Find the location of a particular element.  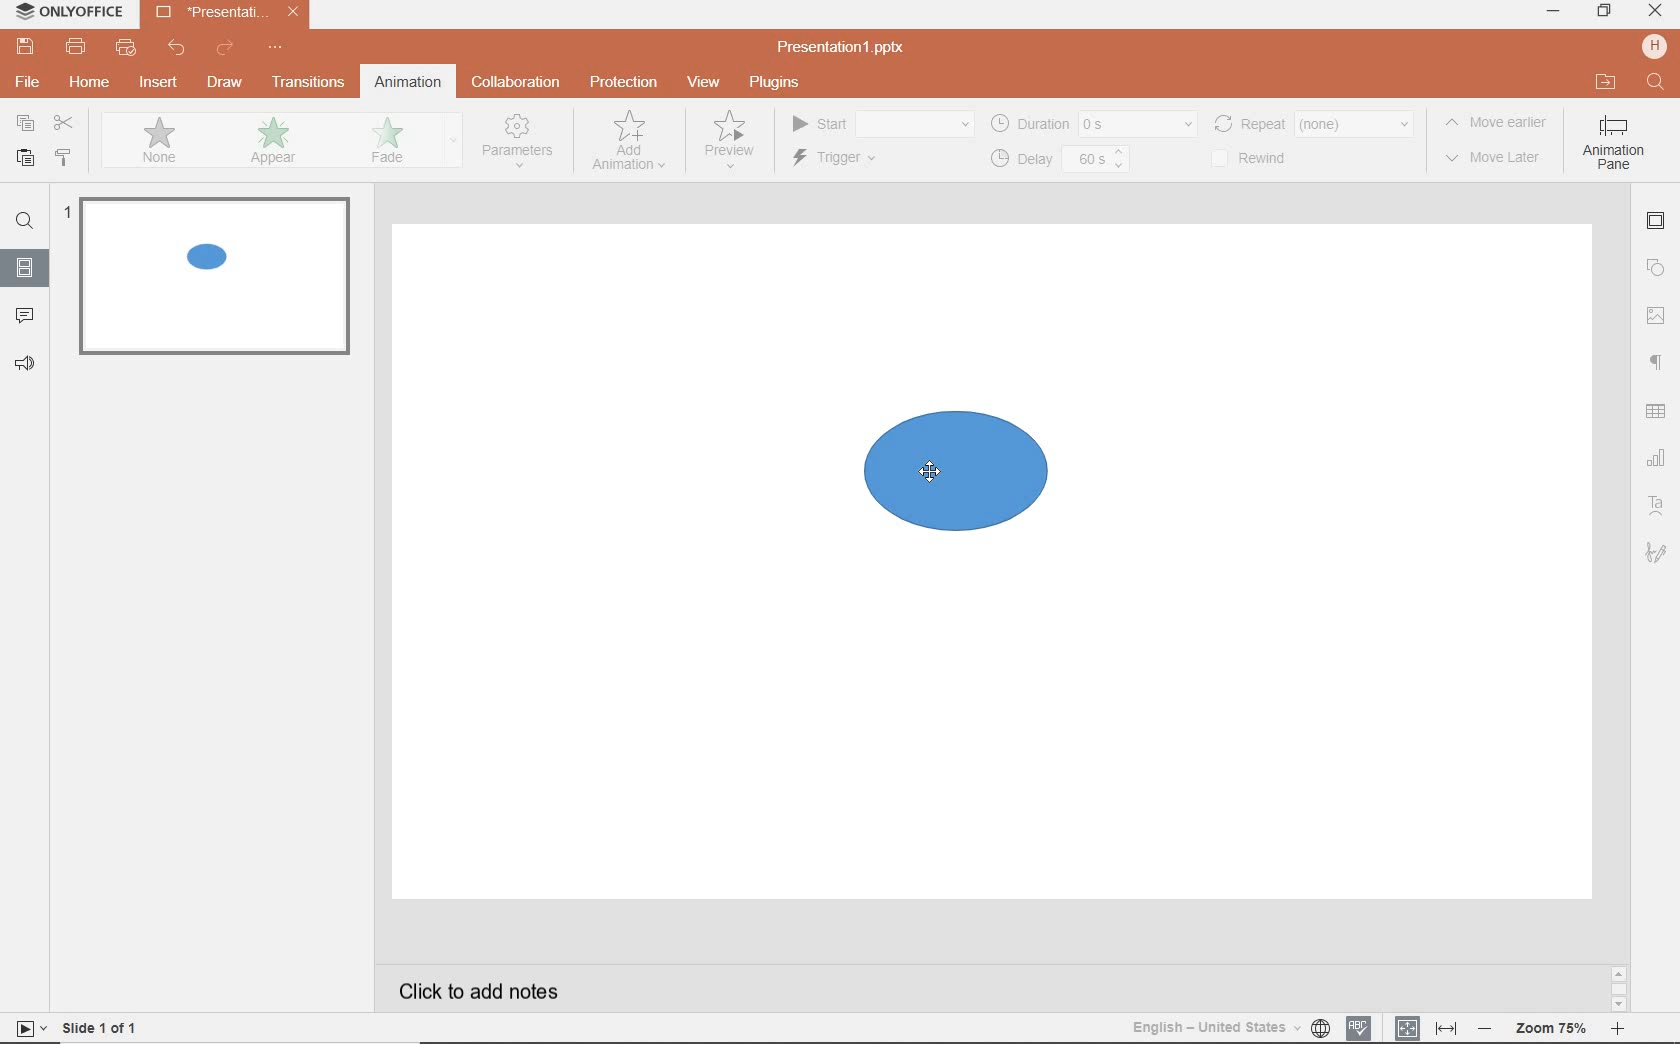

print is located at coordinates (76, 49).